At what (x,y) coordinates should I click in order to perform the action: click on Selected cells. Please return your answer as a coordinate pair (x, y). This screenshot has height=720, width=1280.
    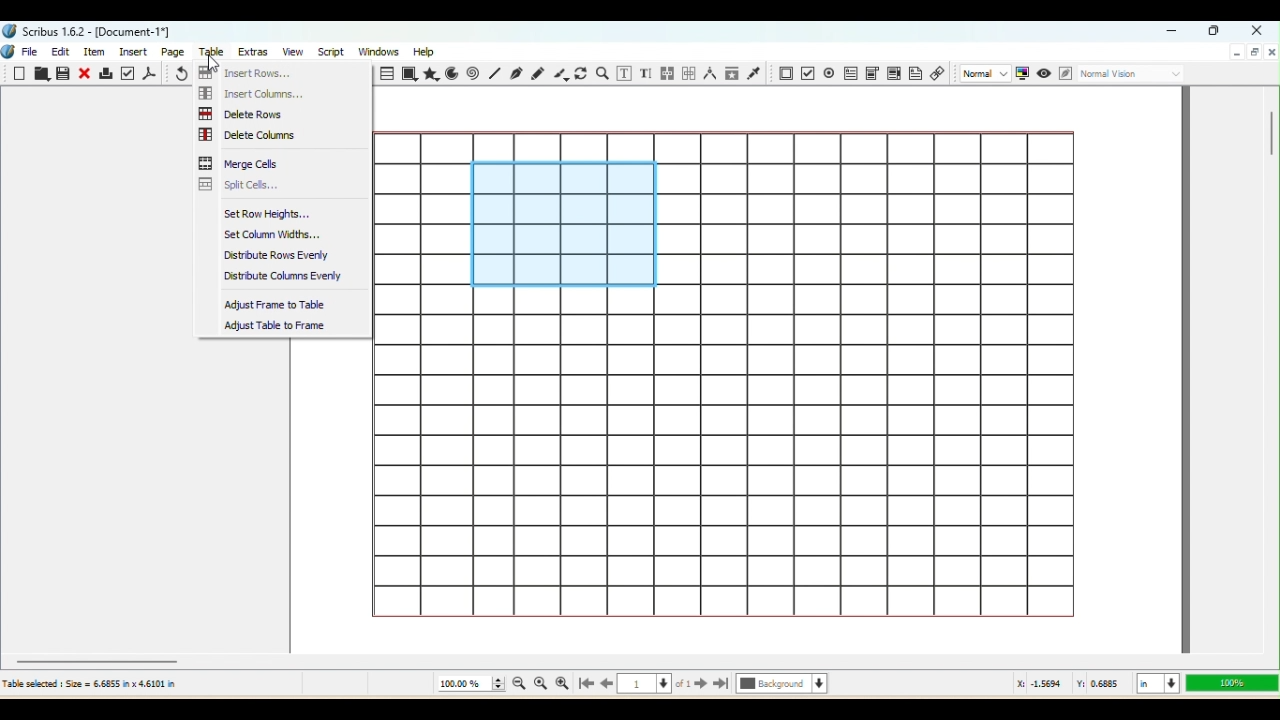
    Looking at the image, I should click on (563, 224).